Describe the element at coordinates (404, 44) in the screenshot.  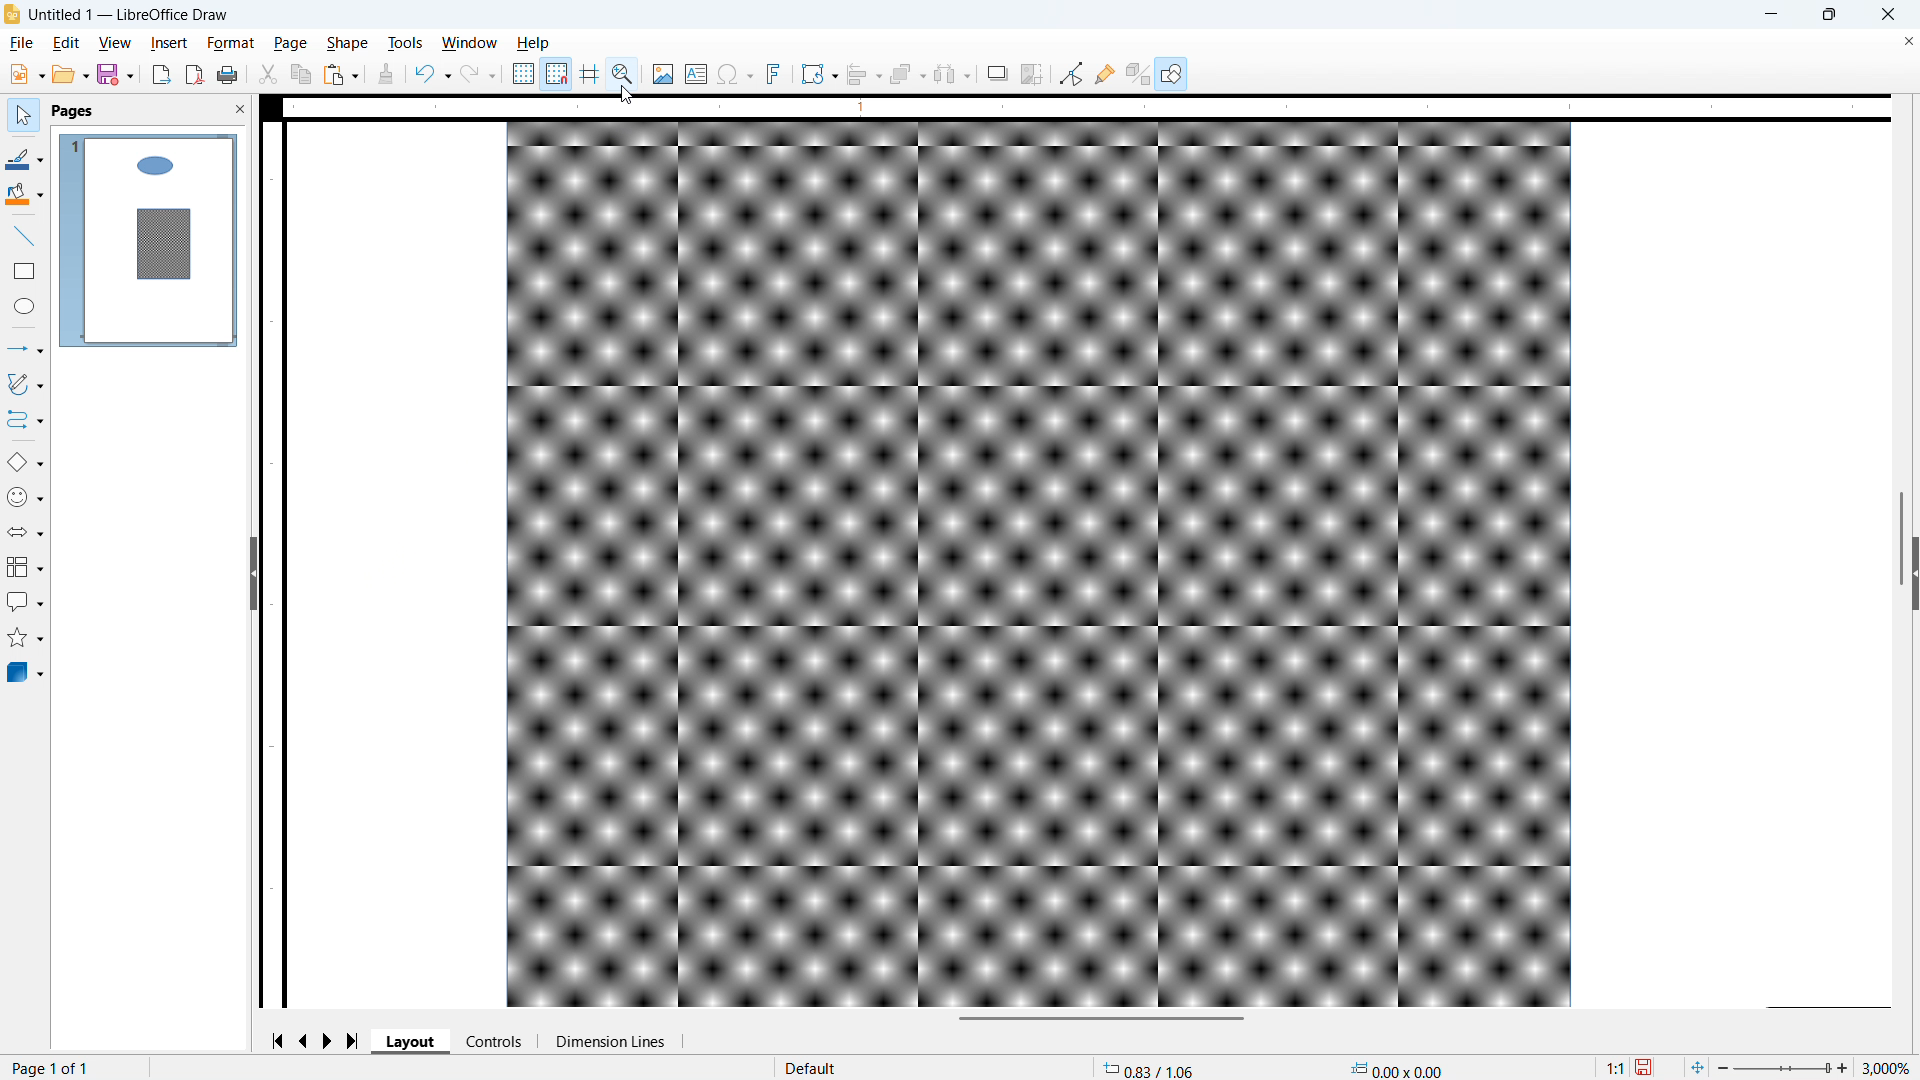
I see `Tools ` at that location.